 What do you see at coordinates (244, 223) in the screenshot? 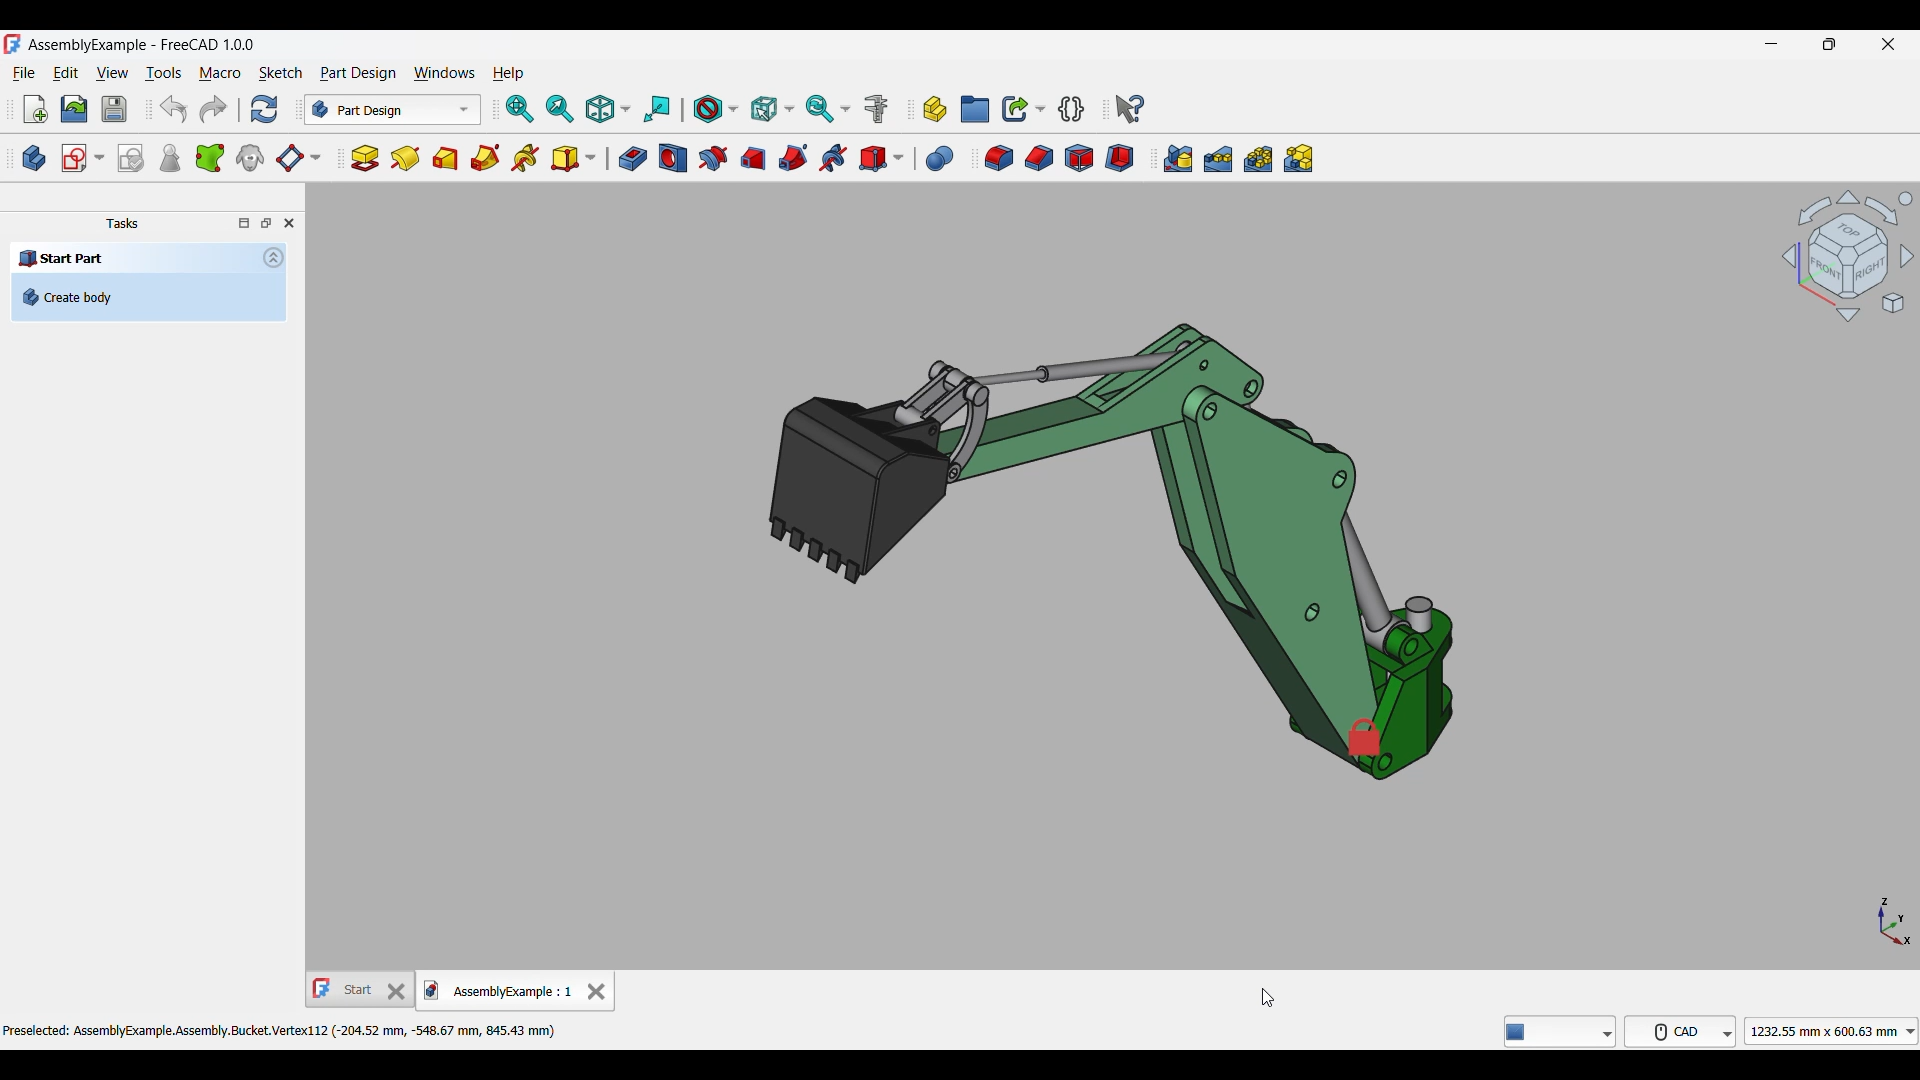
I see `Toggle overlay` at bounding box center [244, 223].